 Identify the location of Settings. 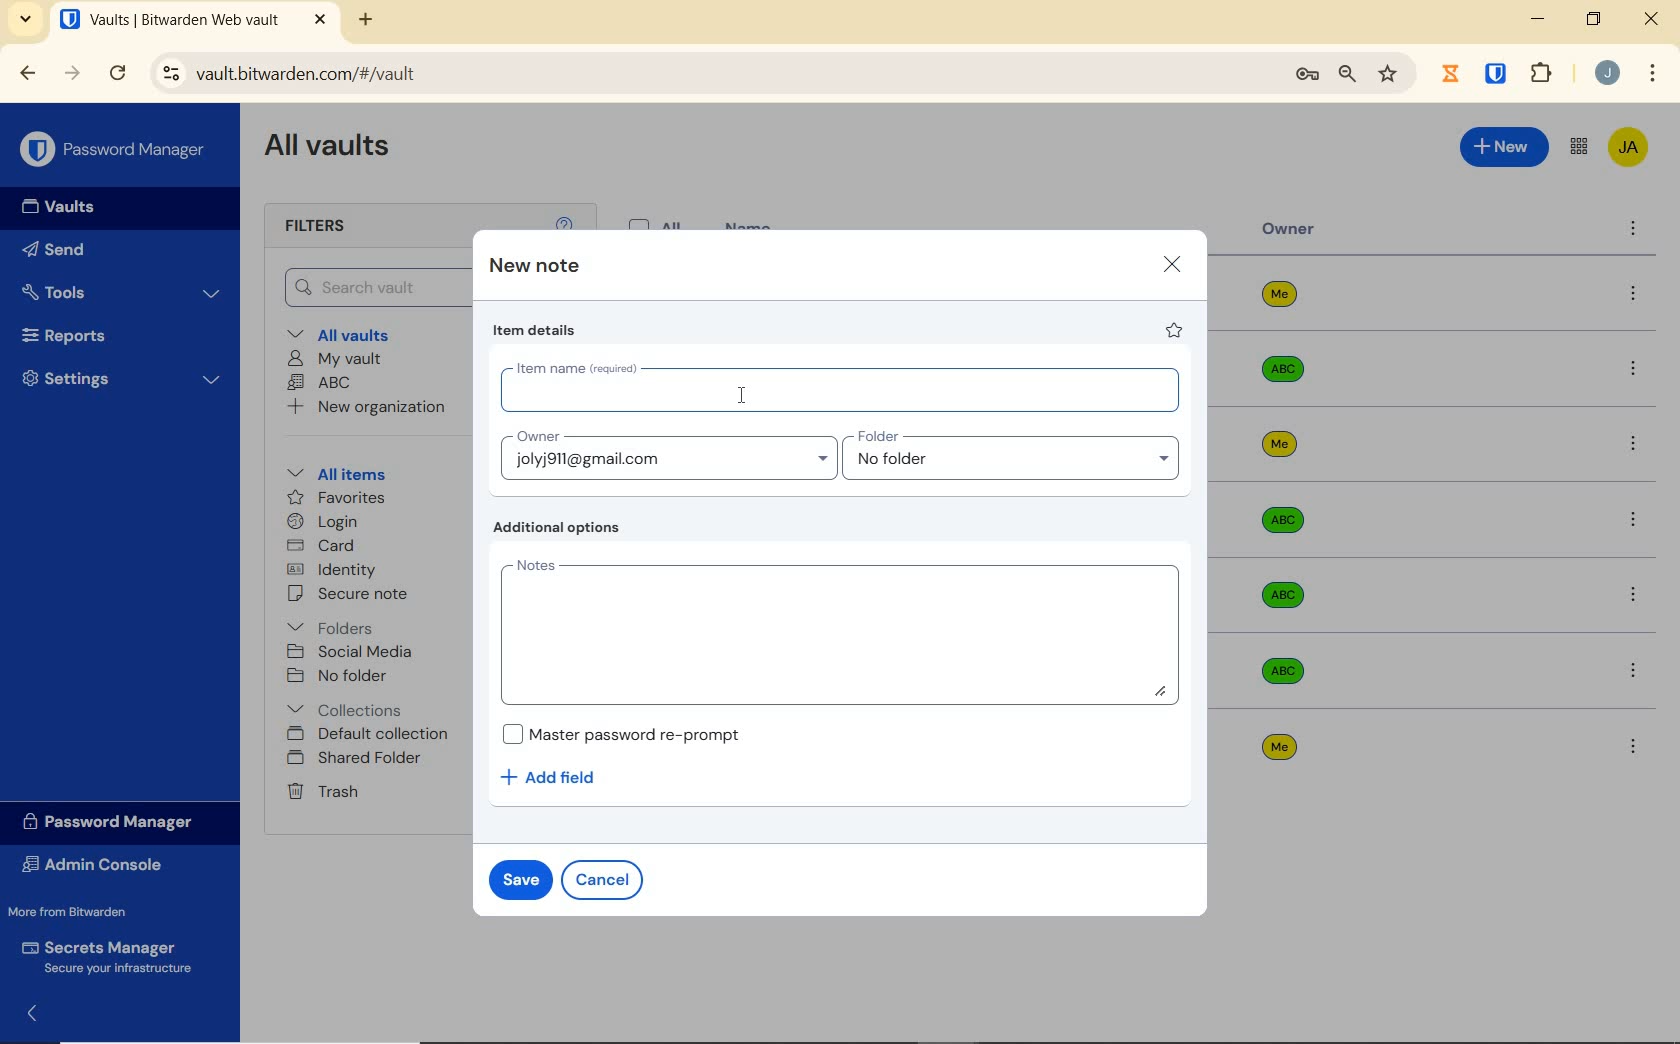
(123, 383).